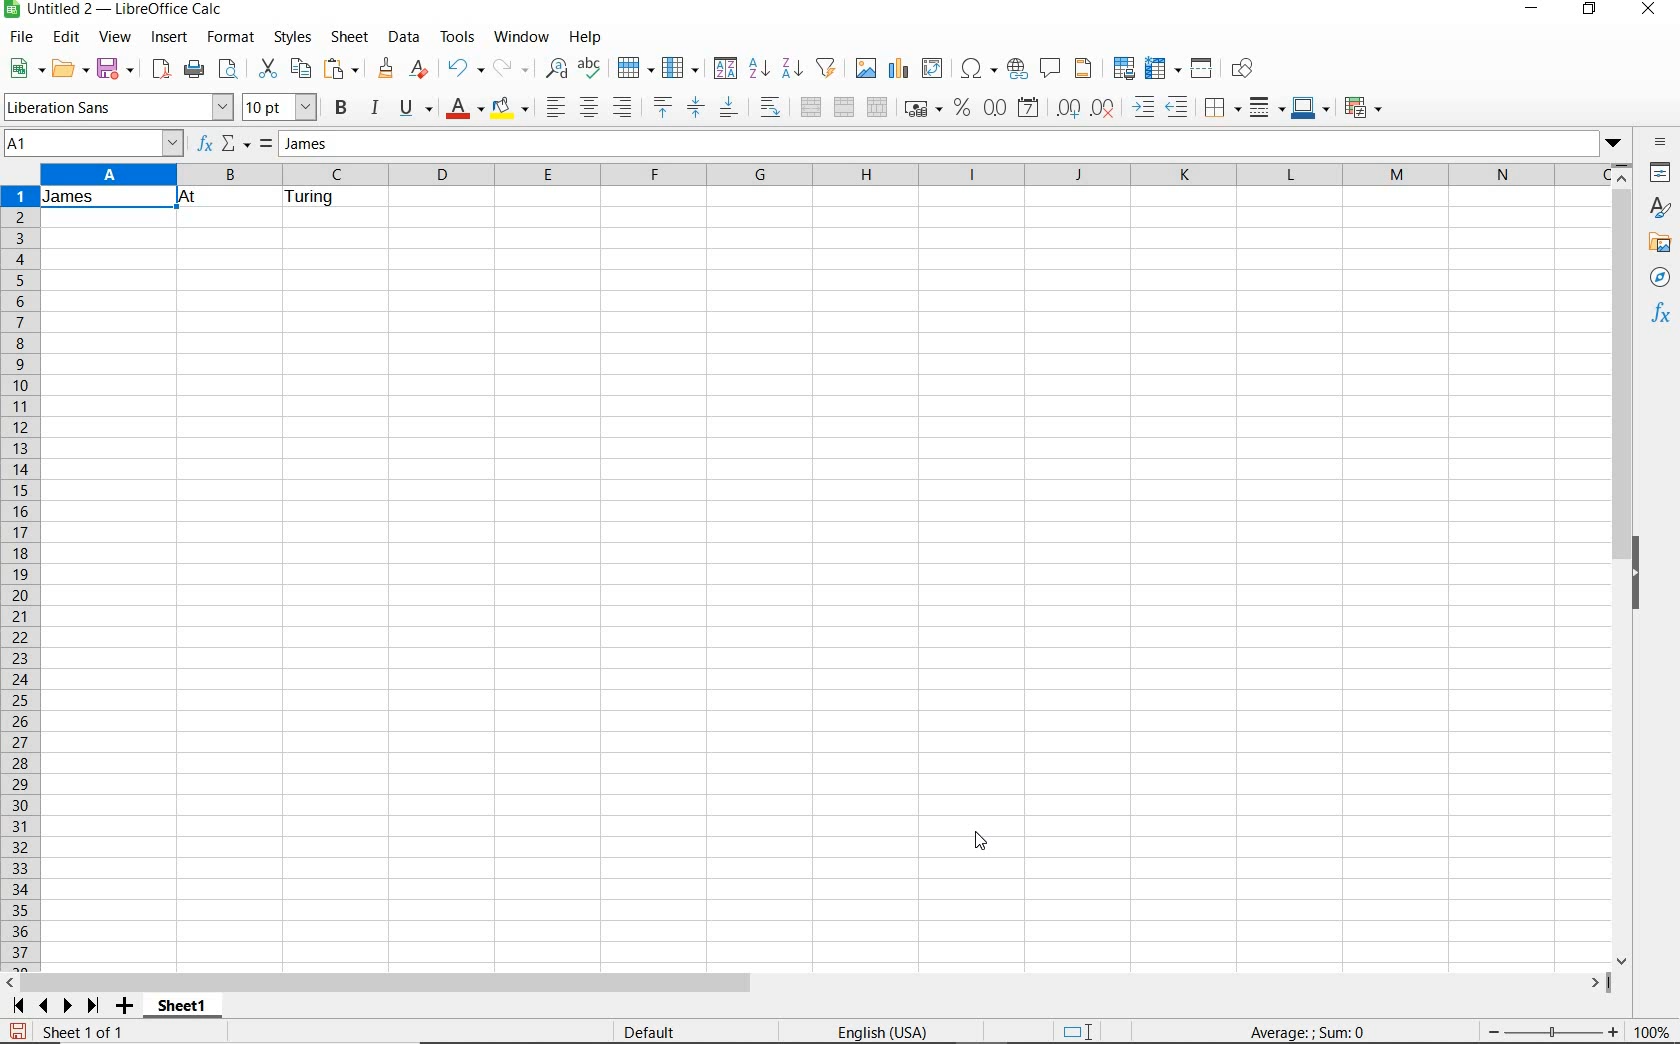 Image resolution: width=1680 pixels, height=1044 pixels. What do you see at coordinates (623, 109) in the screenshot?
I see `align right` at bounding box center [623, 109].